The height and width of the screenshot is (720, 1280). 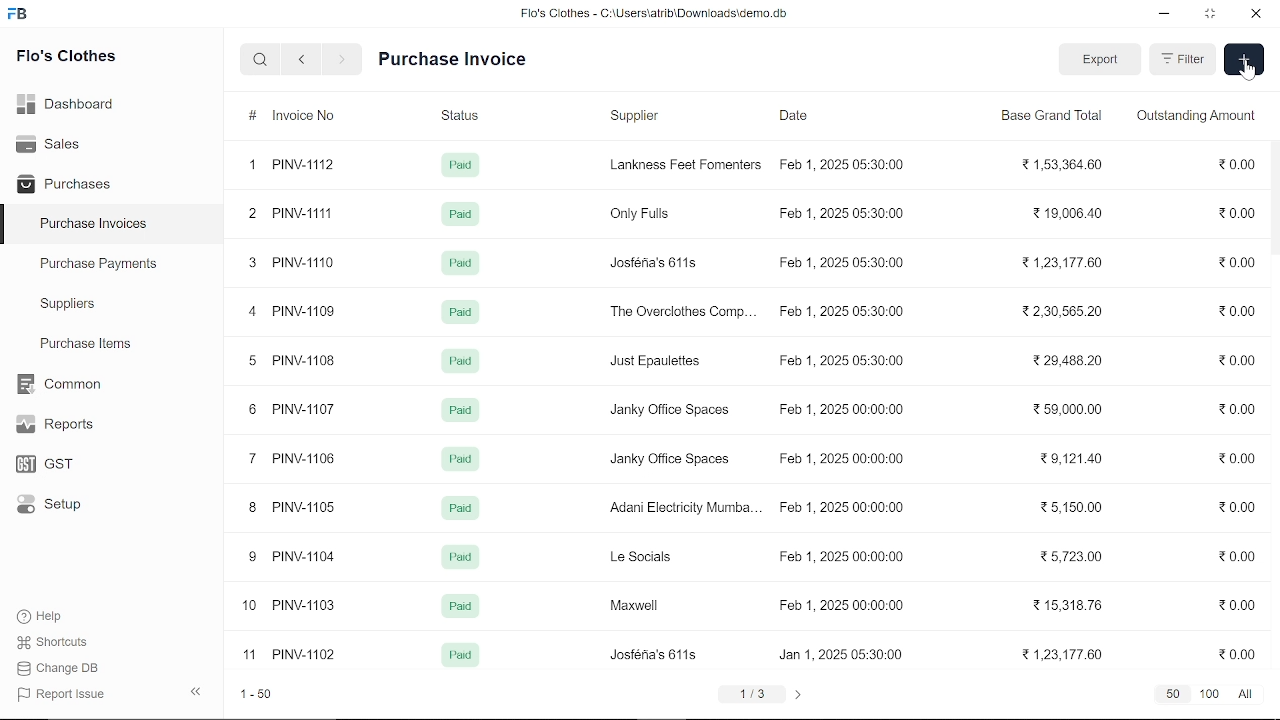 I want to click on Suppliers, so click(x=68, y=304).